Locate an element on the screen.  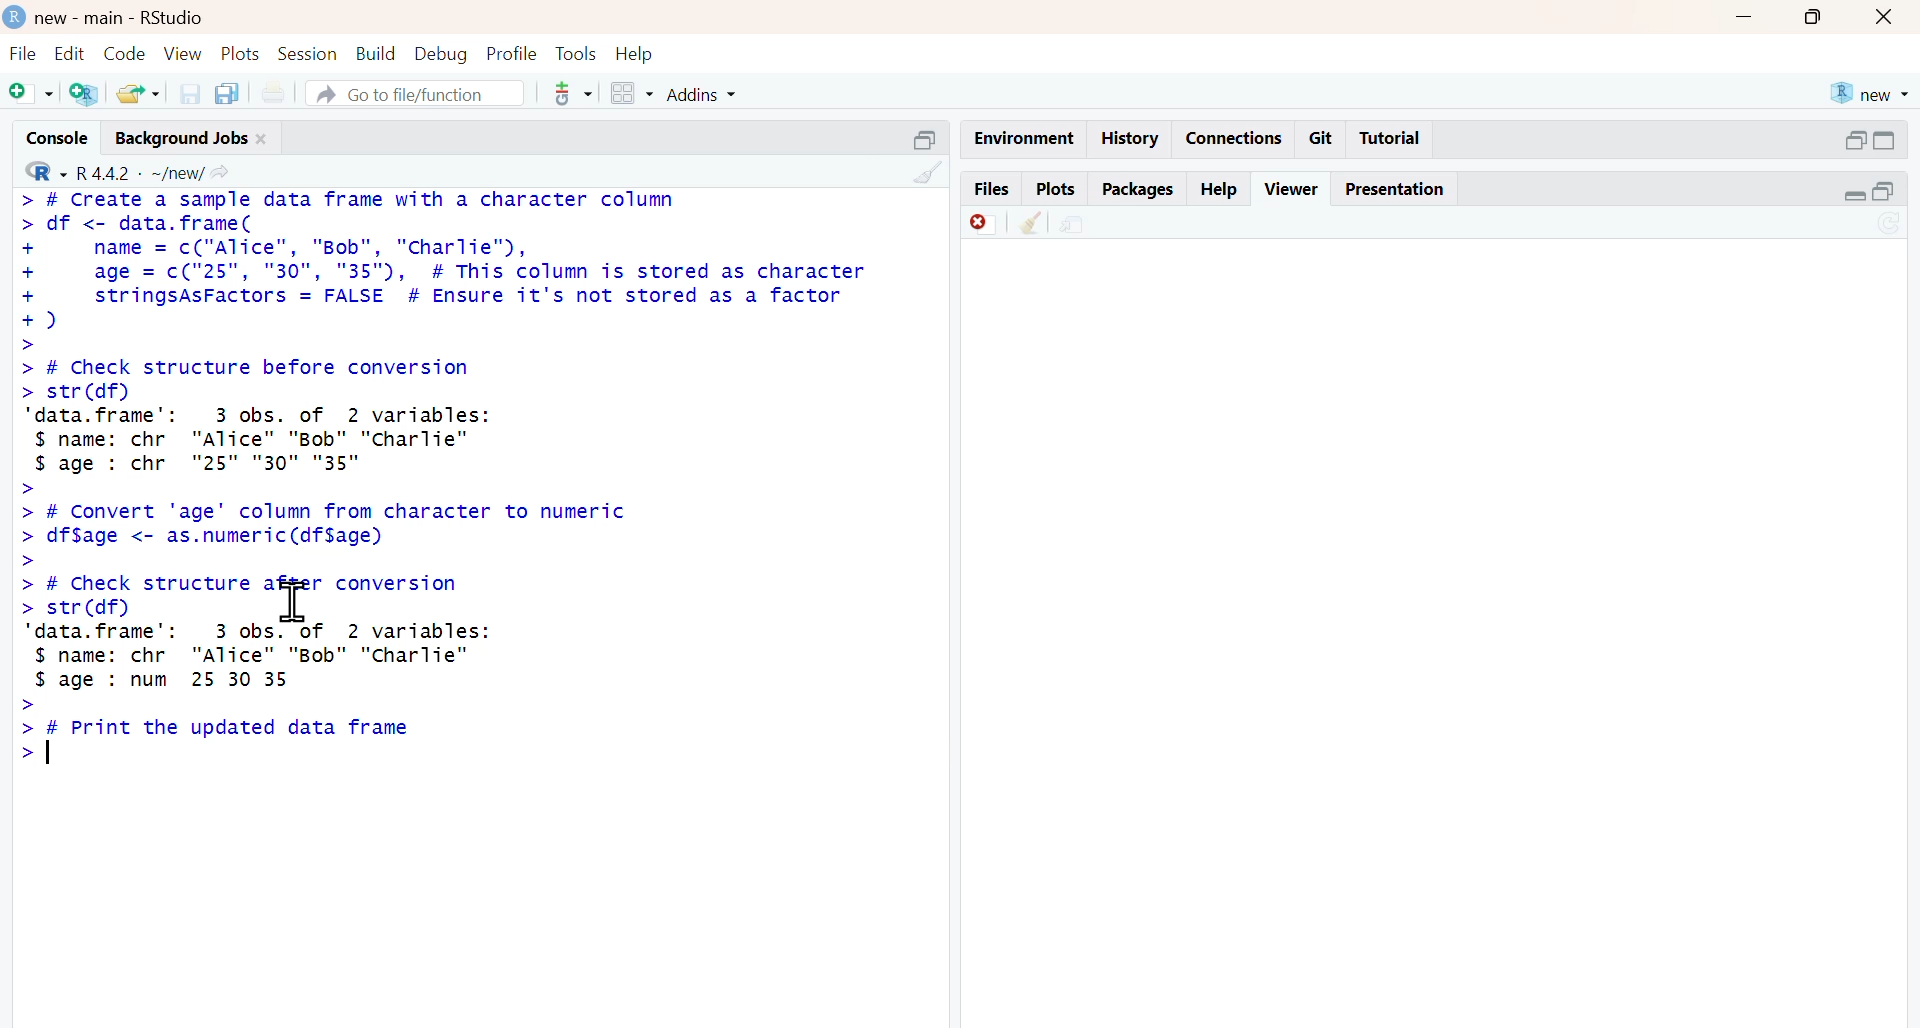
plots is located at coordinates (240, 54).